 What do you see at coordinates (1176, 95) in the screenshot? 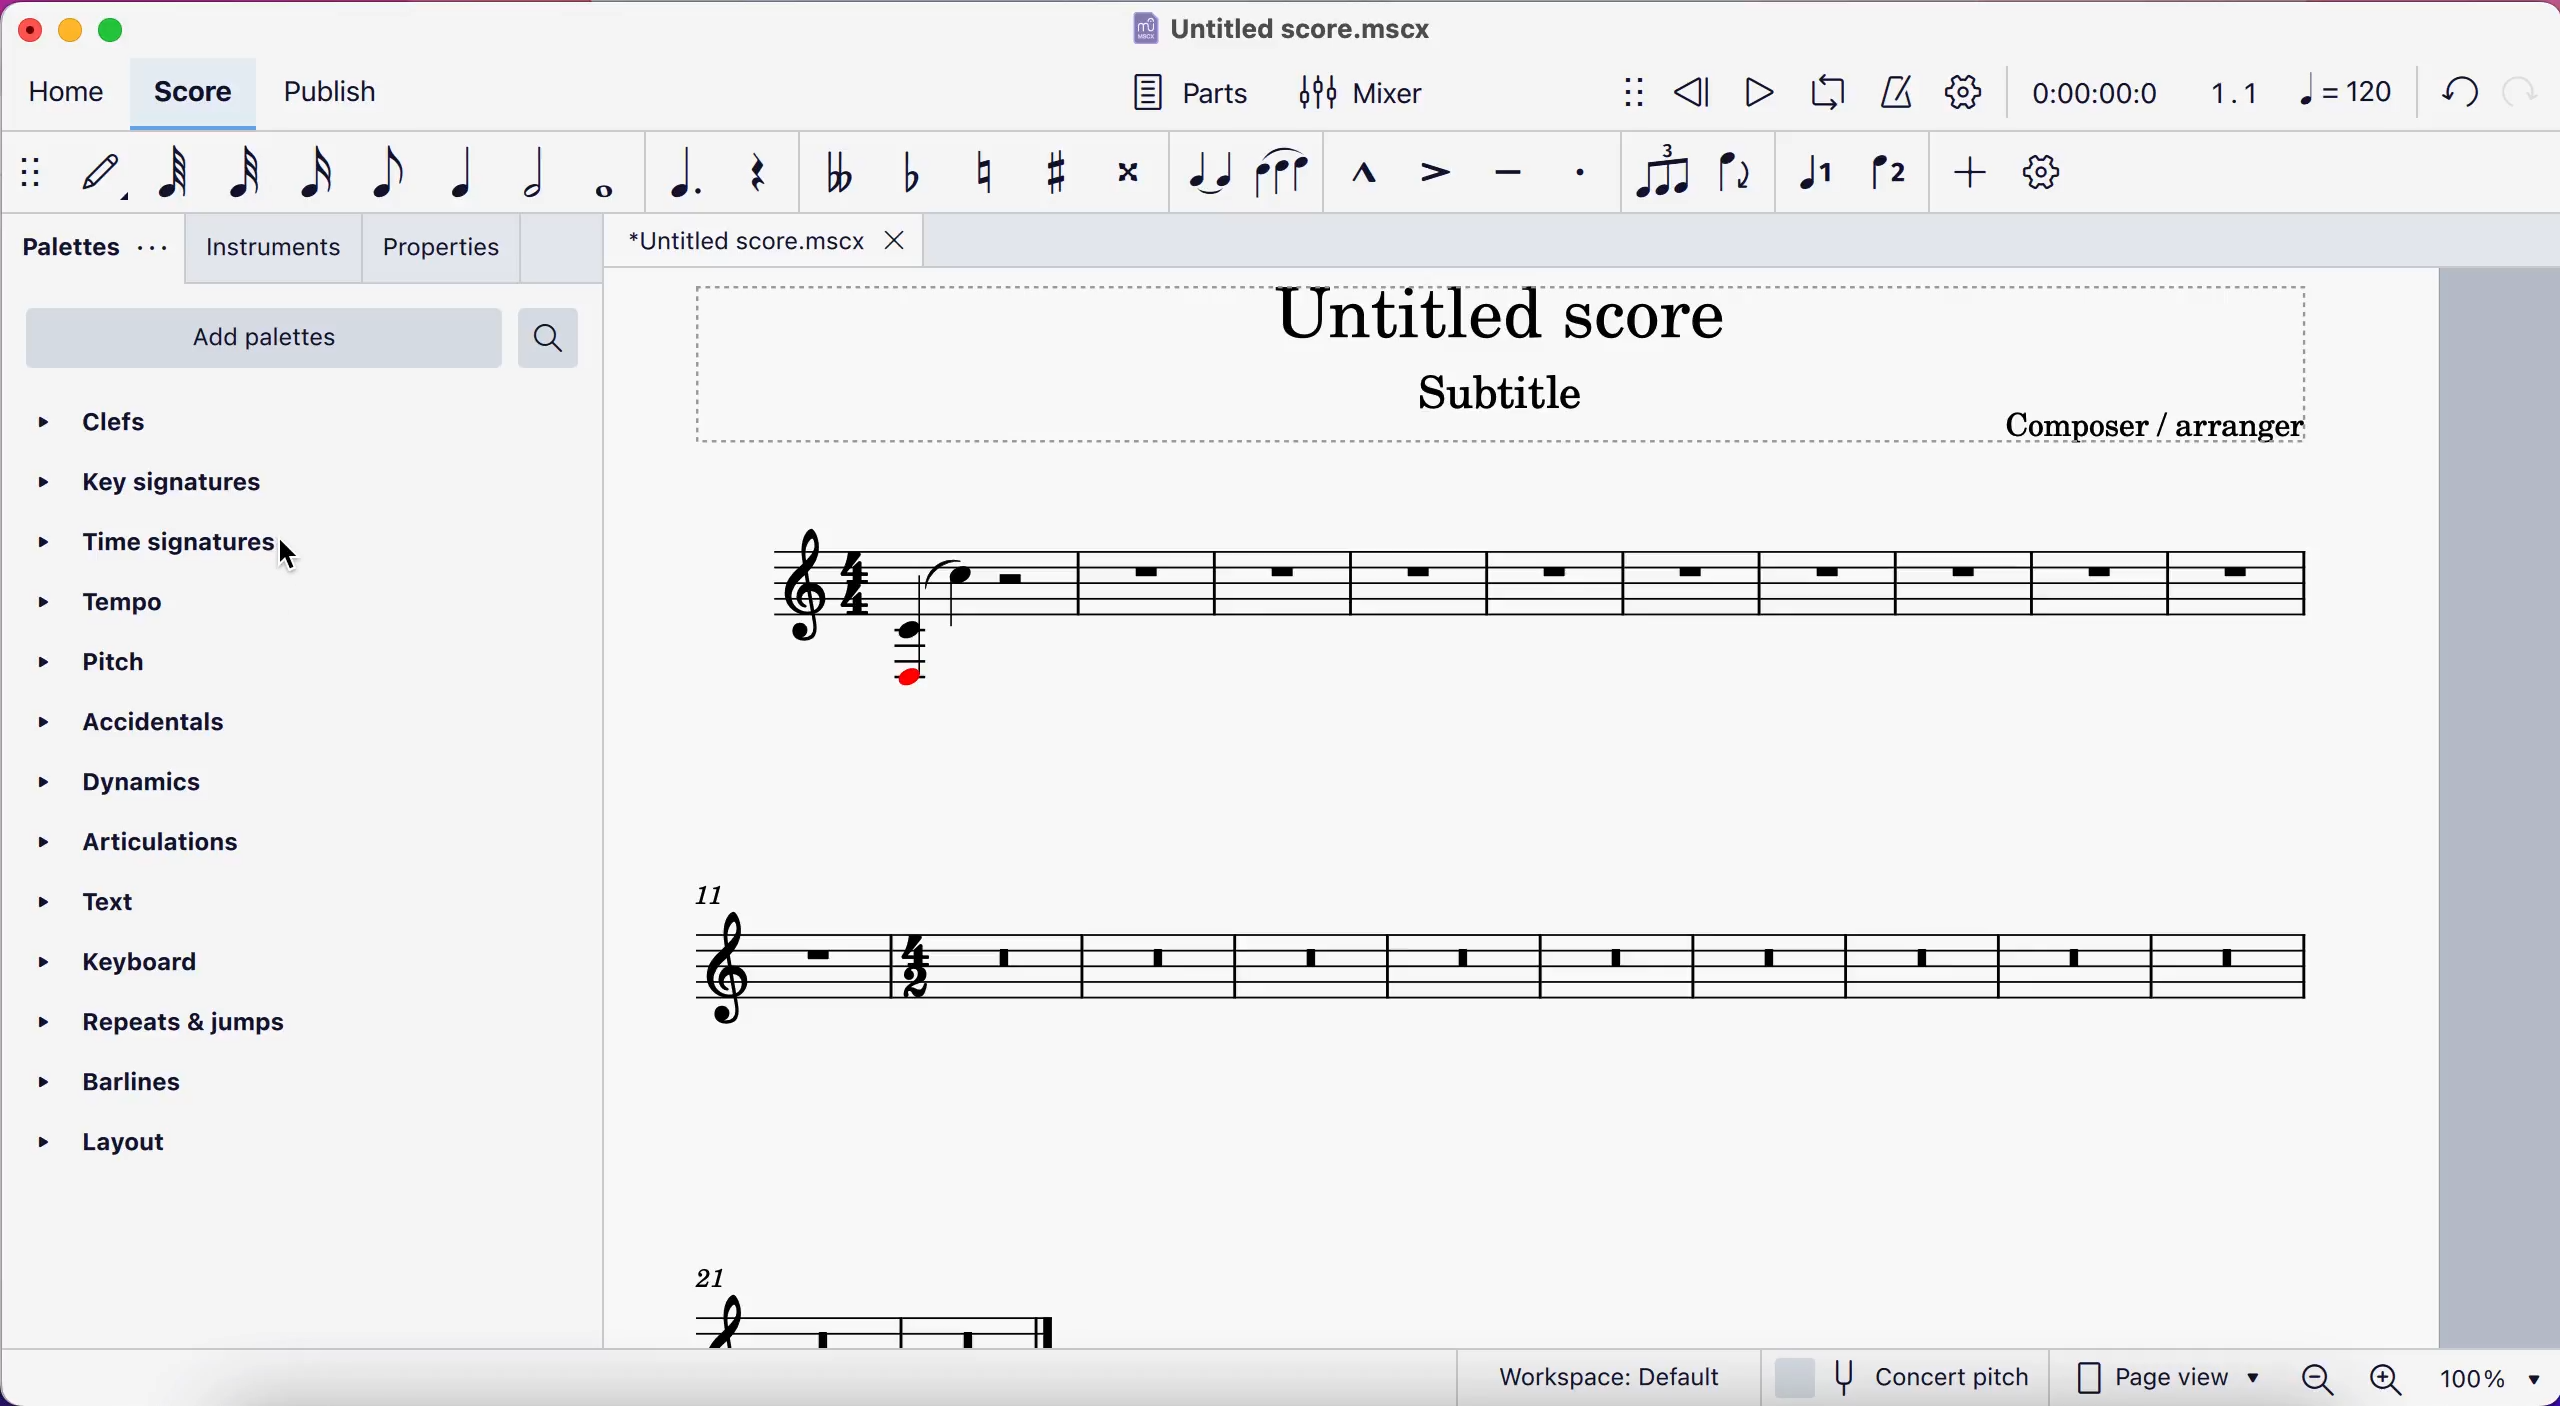
I see `parts` at bounding box center [1176, 95].